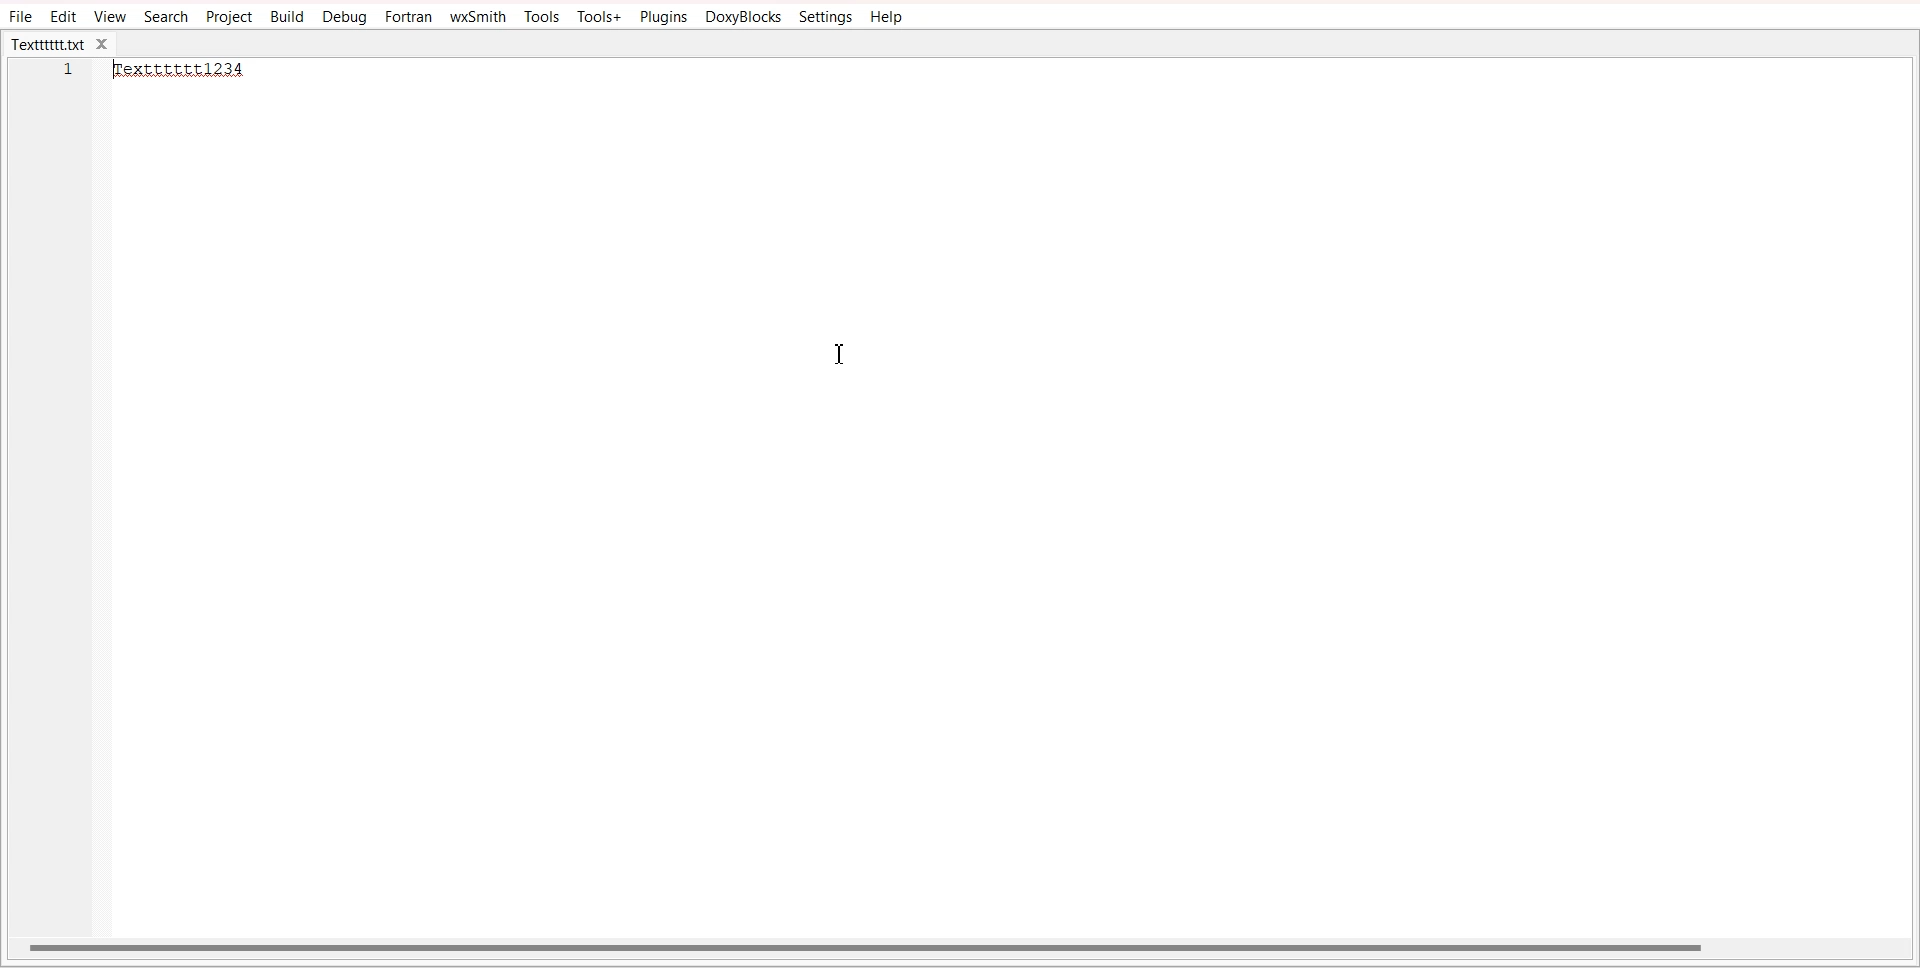 Image resolution: width=1920 pixels, height=968 pixels. I want to click on Horizontal scroll bar, so click(960, 947).